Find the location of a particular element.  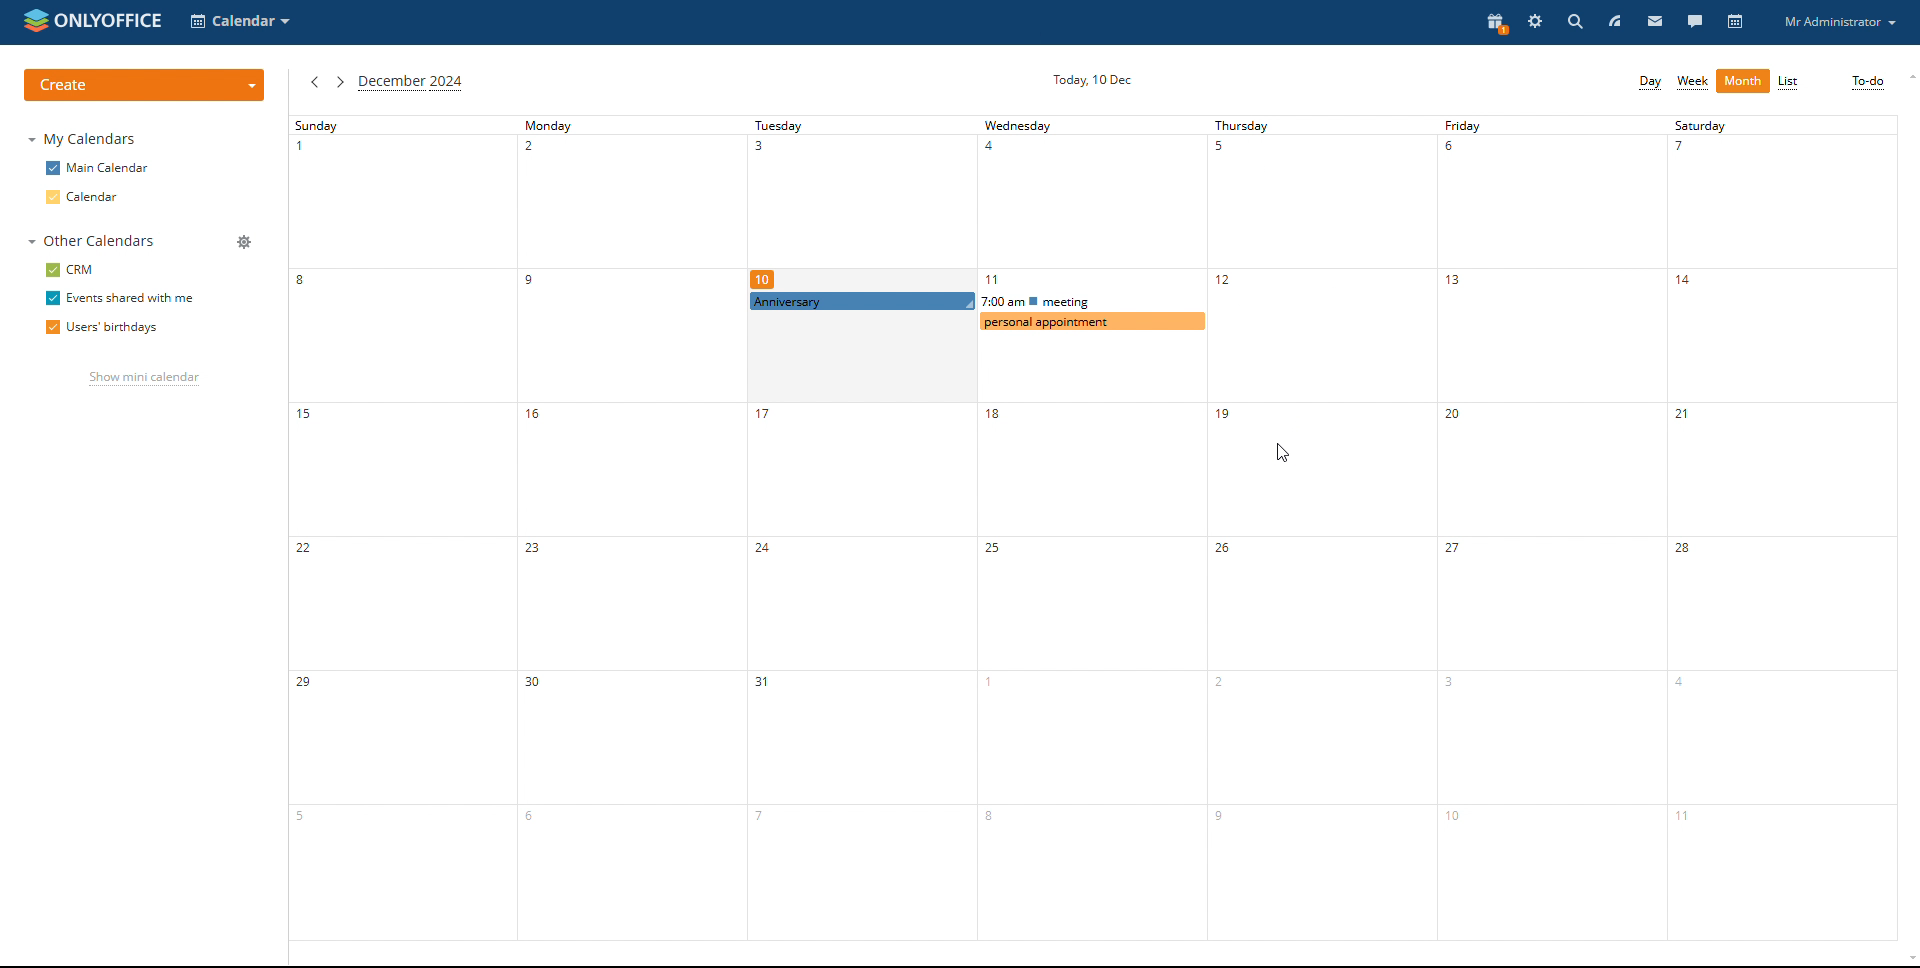

to-do is located at coordinates (1867, 83).